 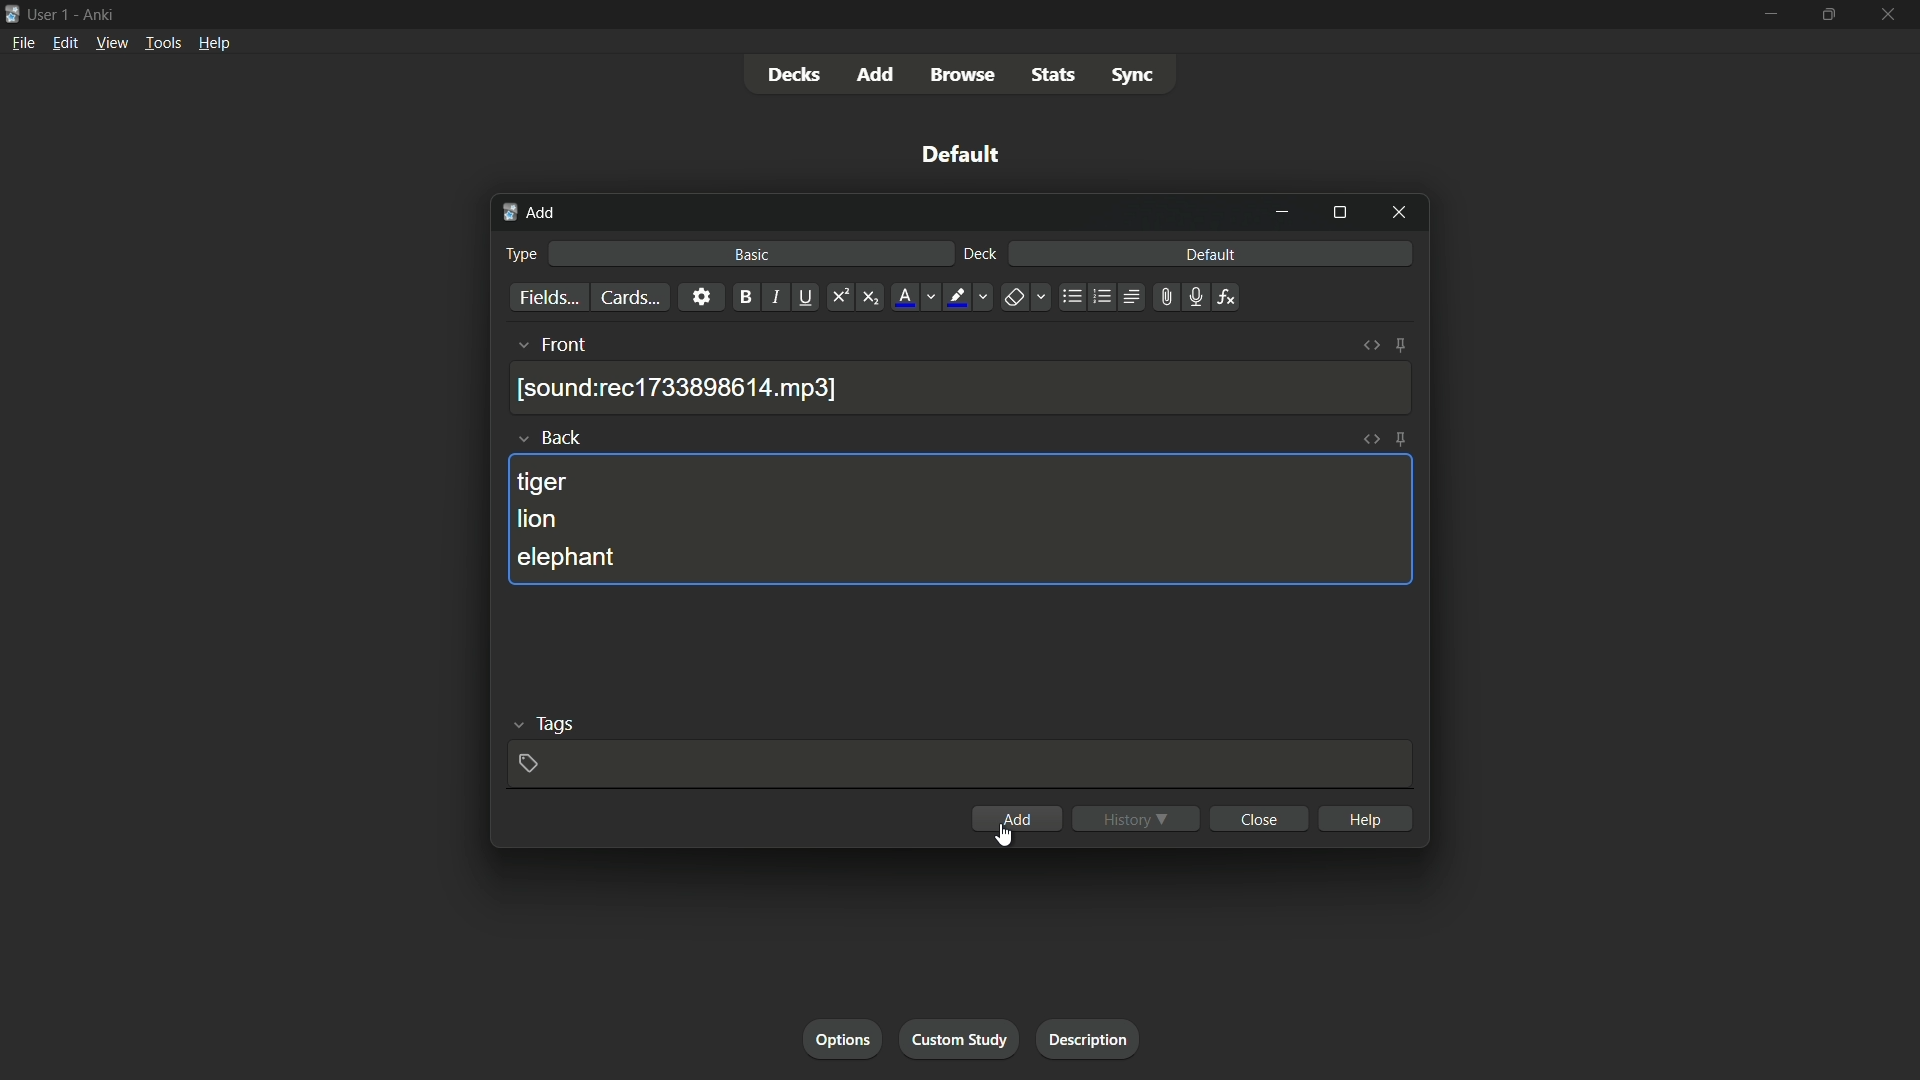 What do you see at coordinates (563, 557) in the screenshot?
I see `elephant` at bounding box center [563, 557].